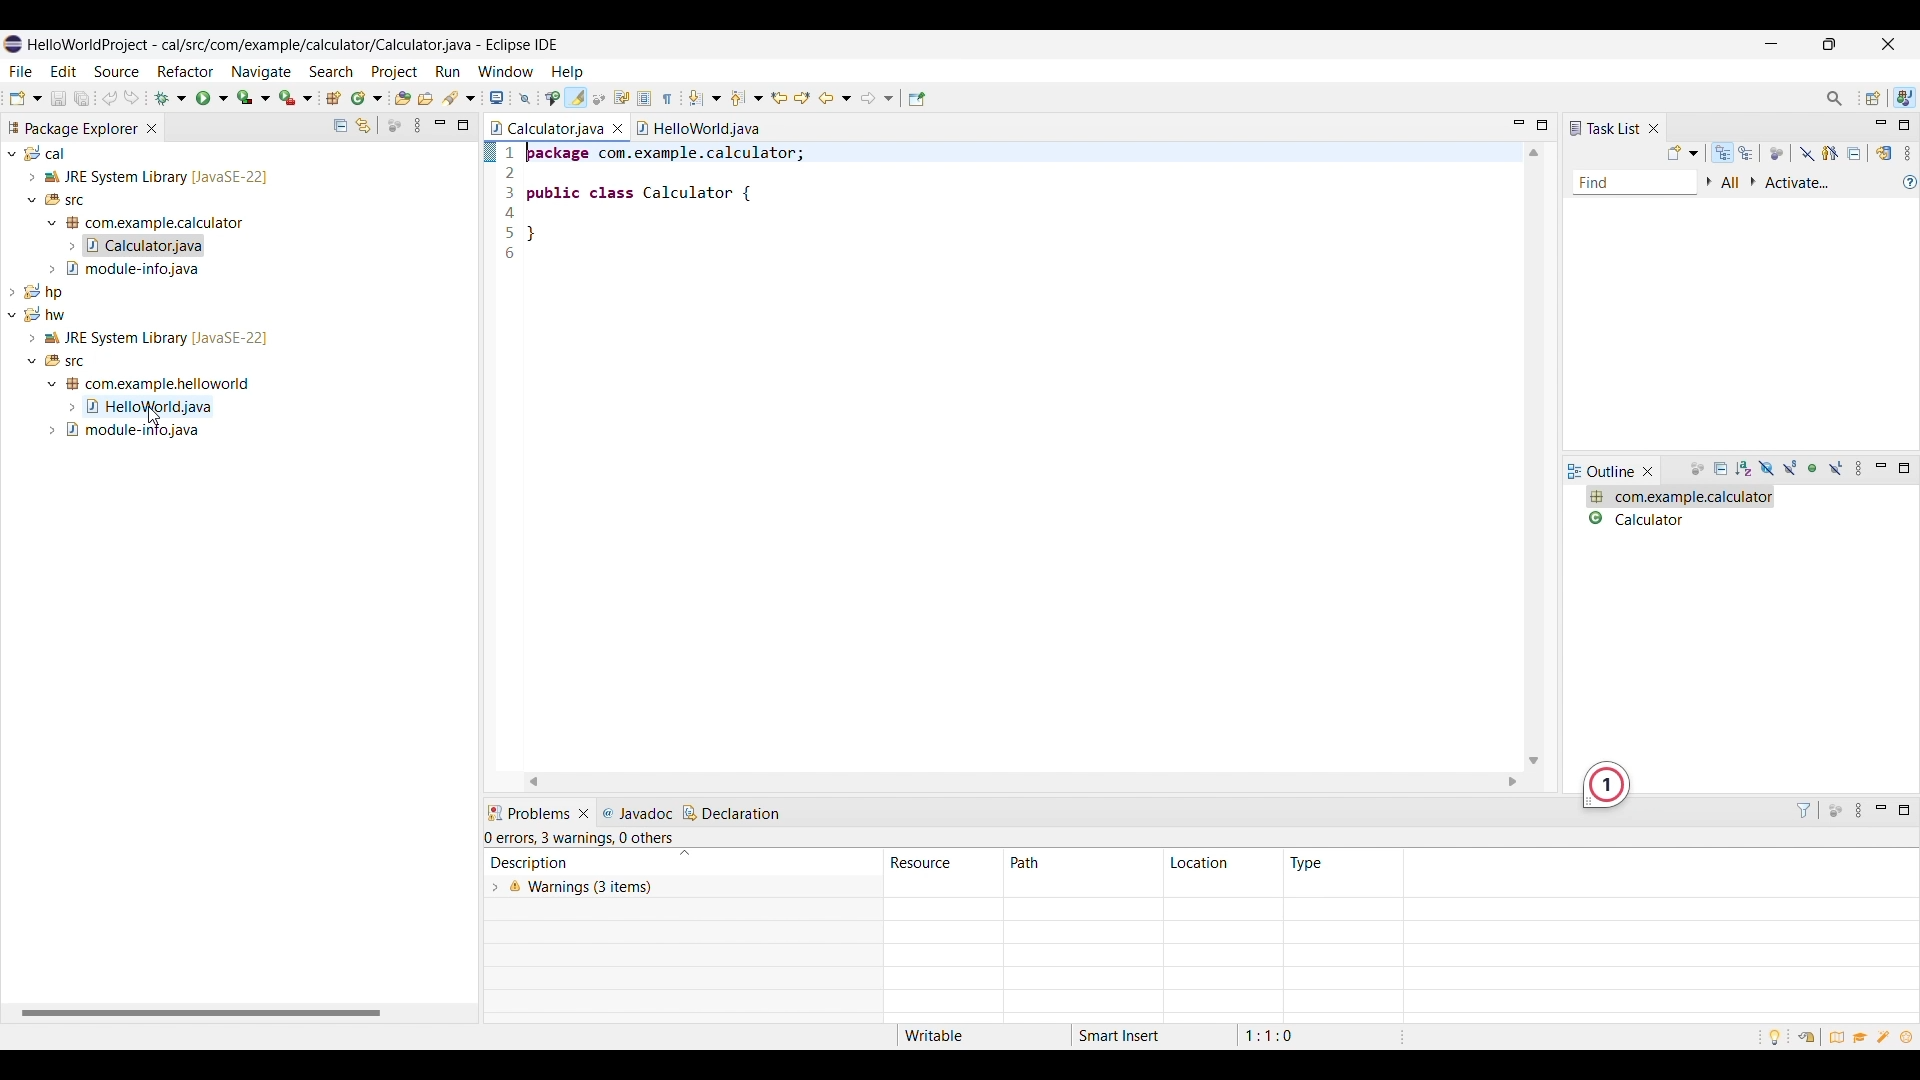  Describe the element at coordinates (733, 813) in the screenshot. I see `Declaration tab` at that location.